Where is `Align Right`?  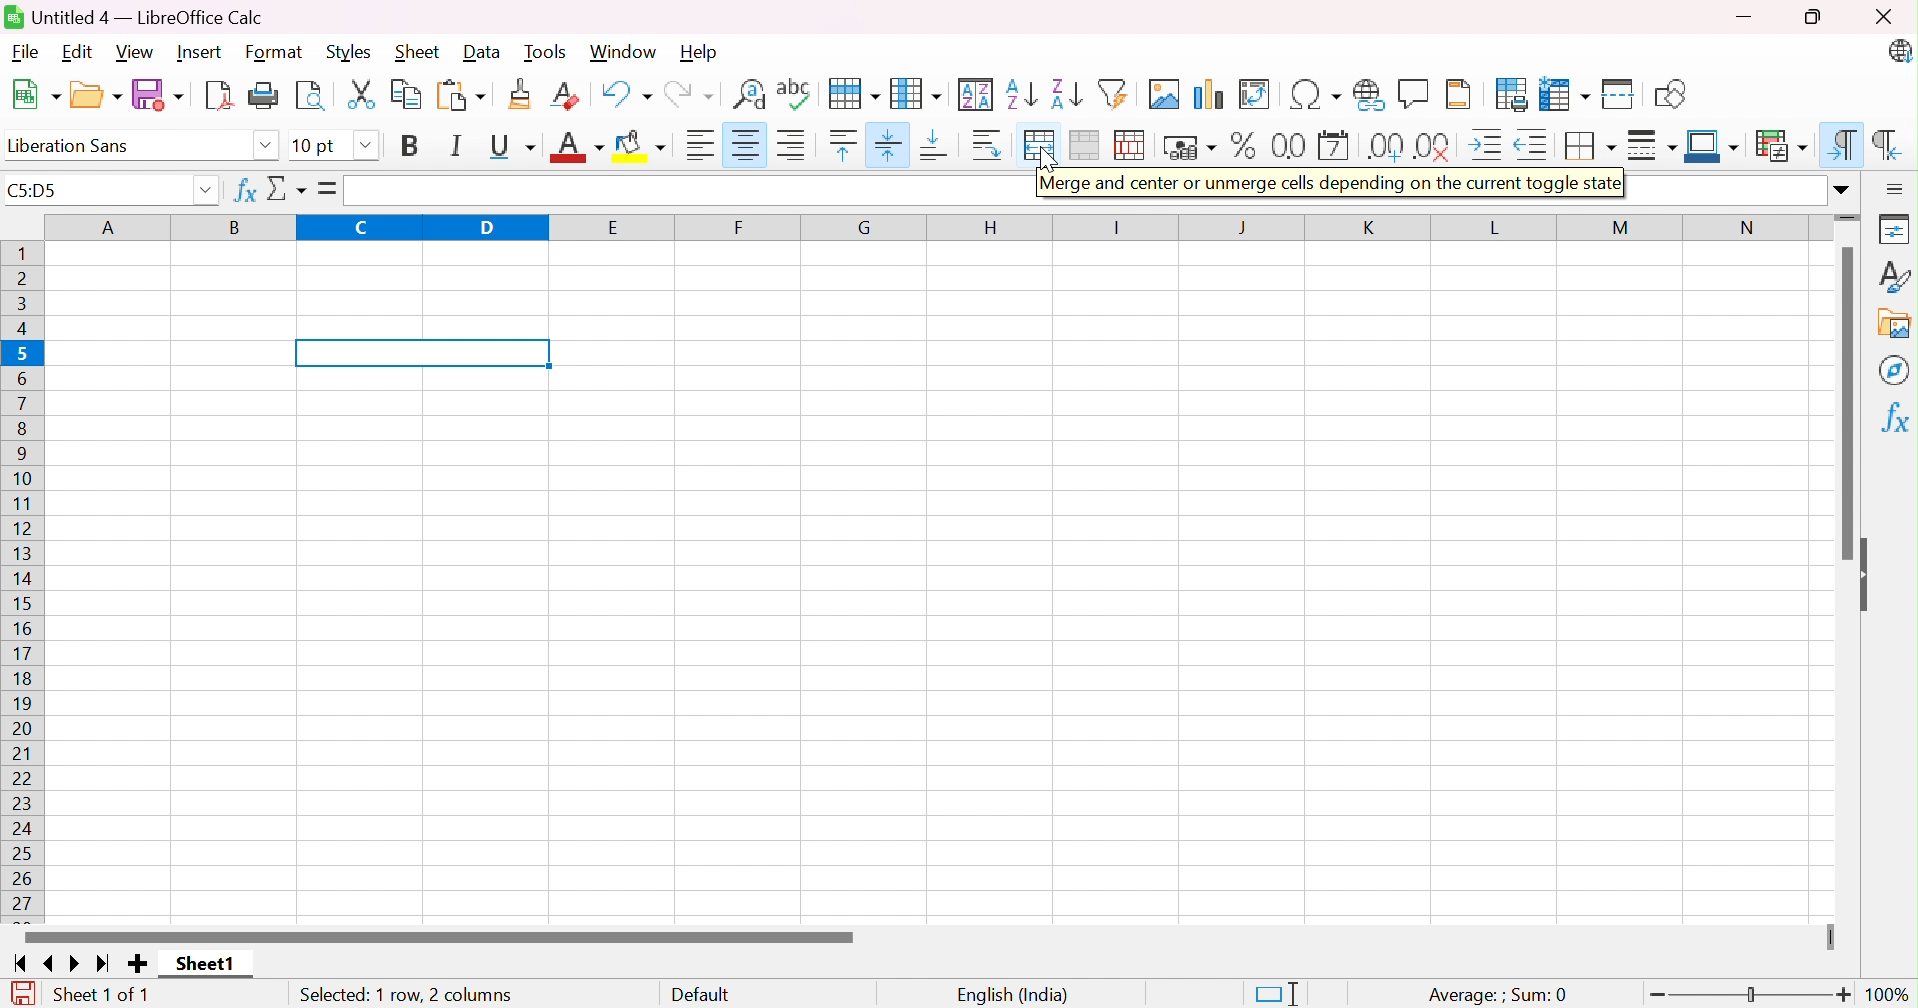 Align Right is located at coordinates (795, 146).